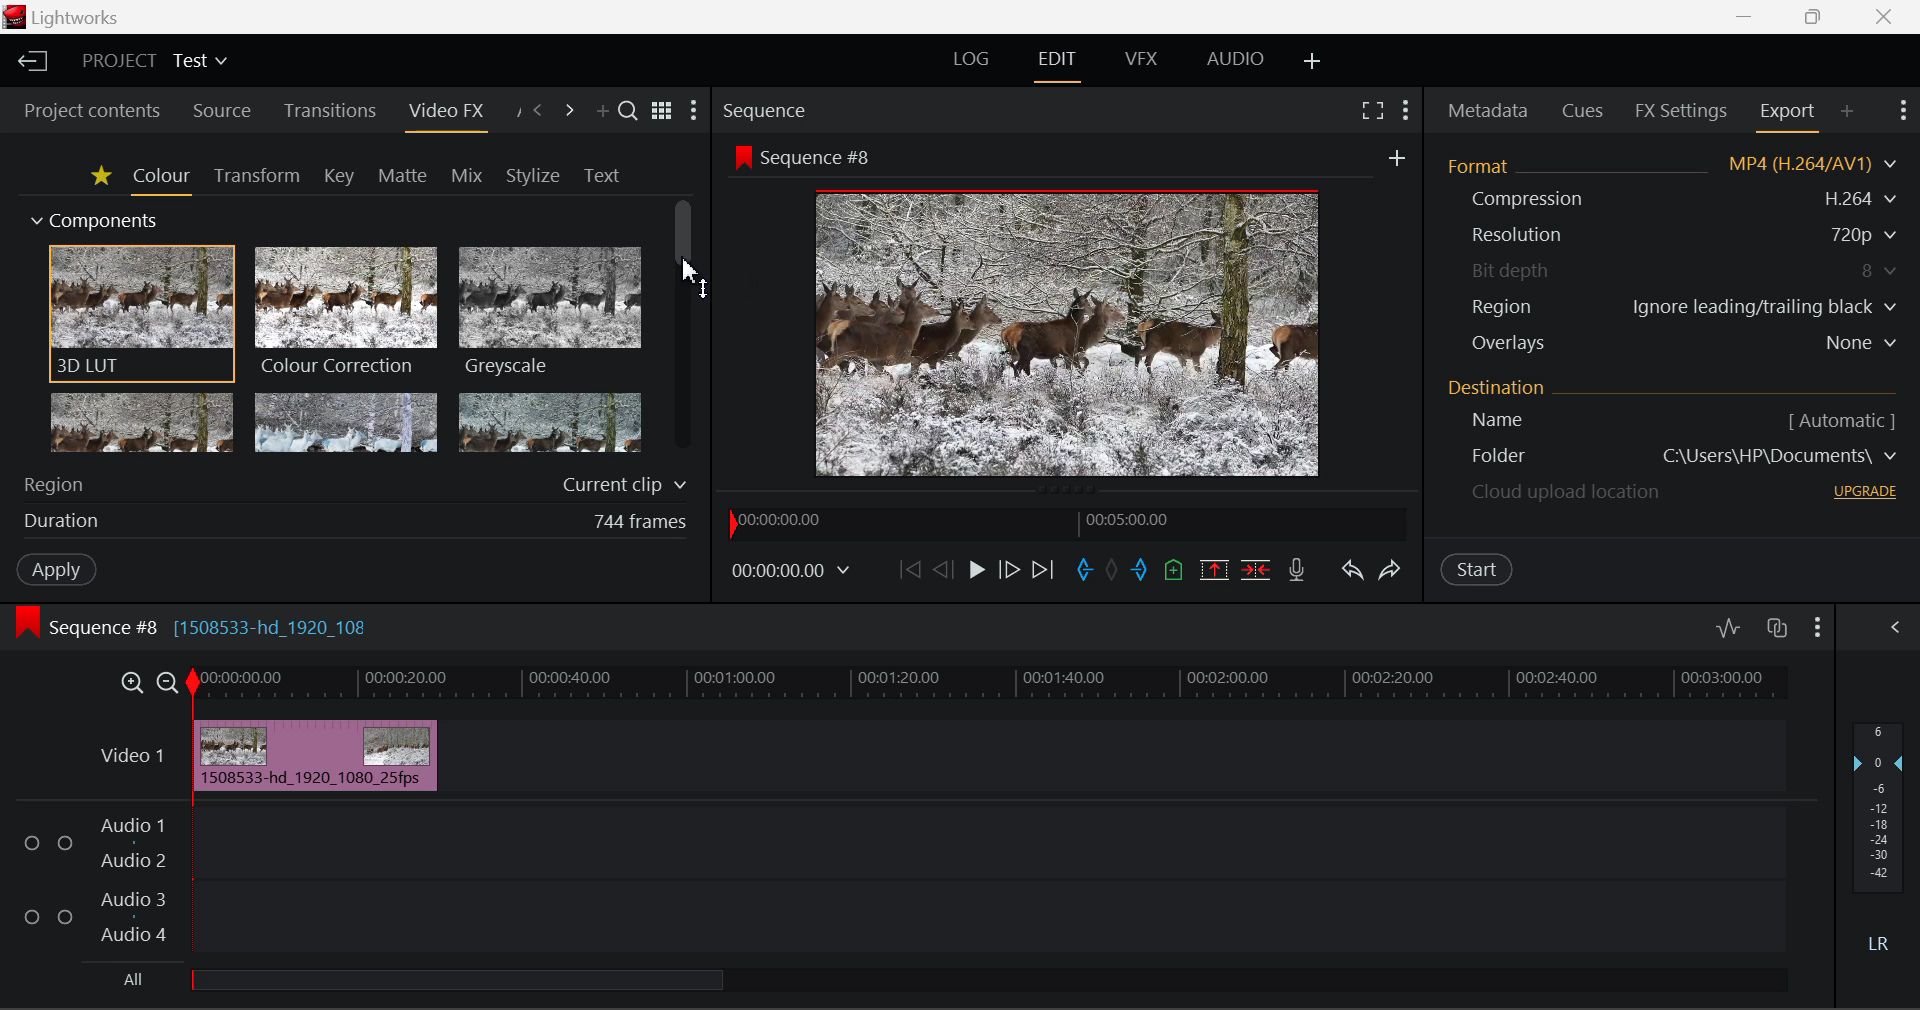 The width and height of the screenshot is (1920, 1010). What do you see at coordinates (129, 931) in the screenshot?
I see `Audio 4` at bounding box center [129, 931].